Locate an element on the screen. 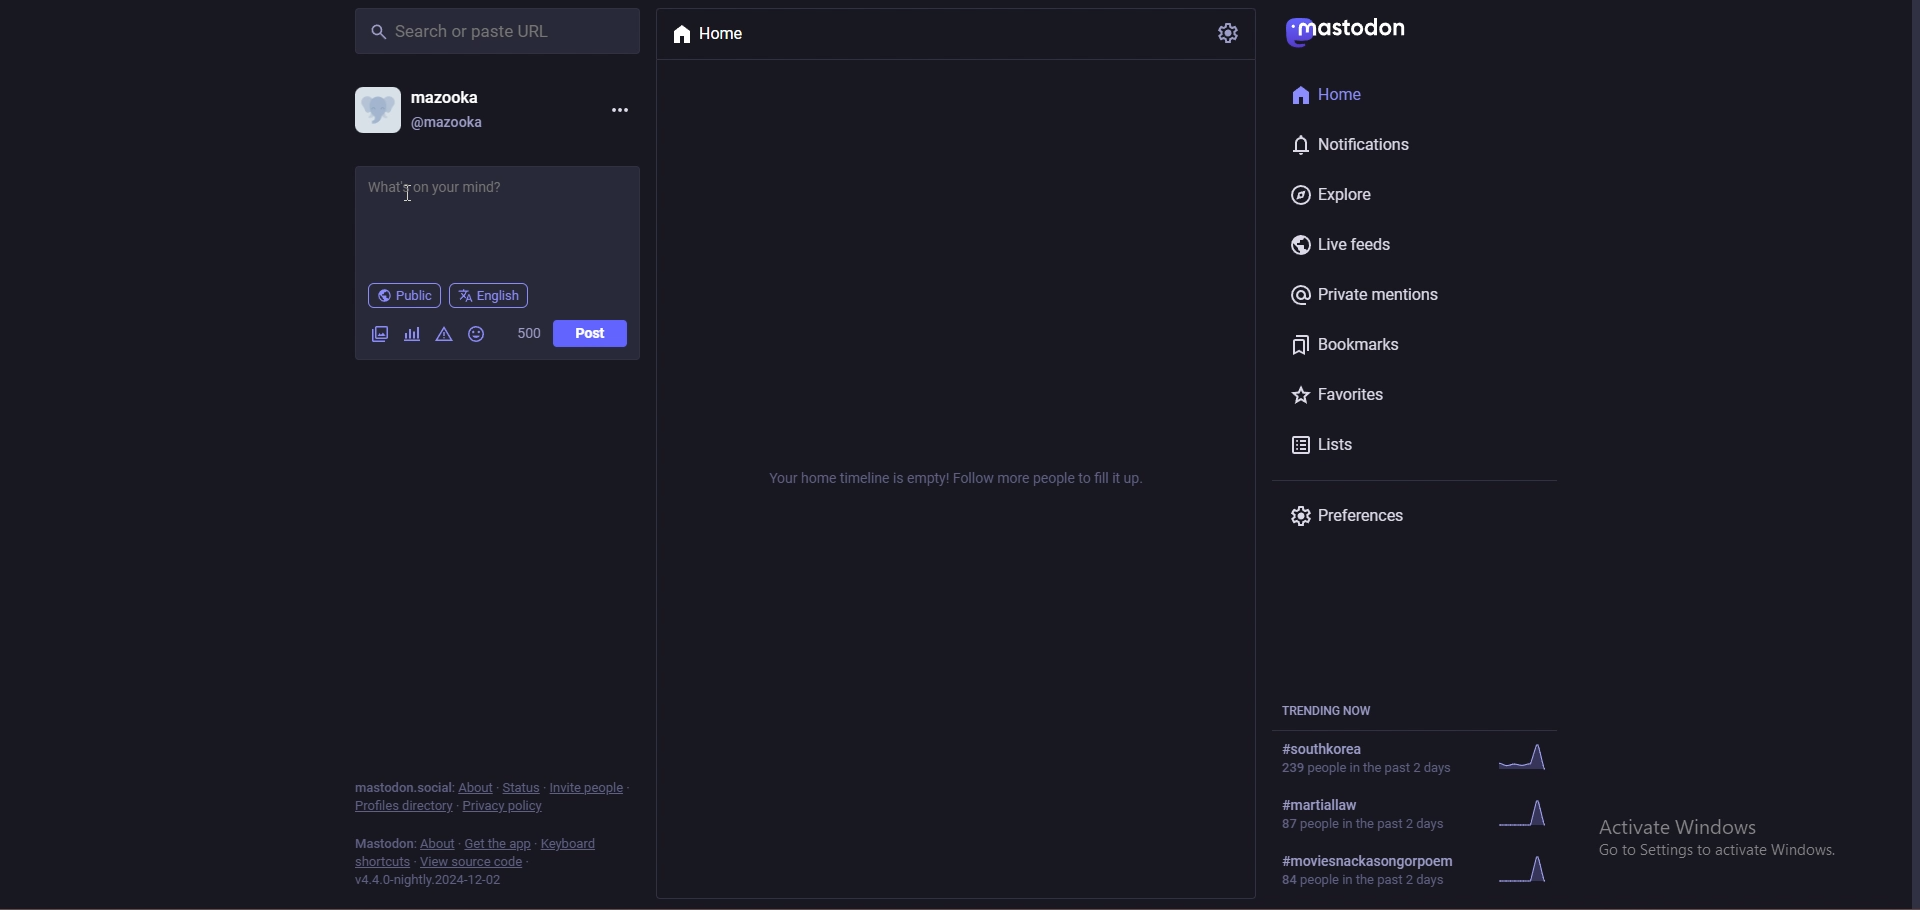  mastodon is located at coordinates (1355, 28).